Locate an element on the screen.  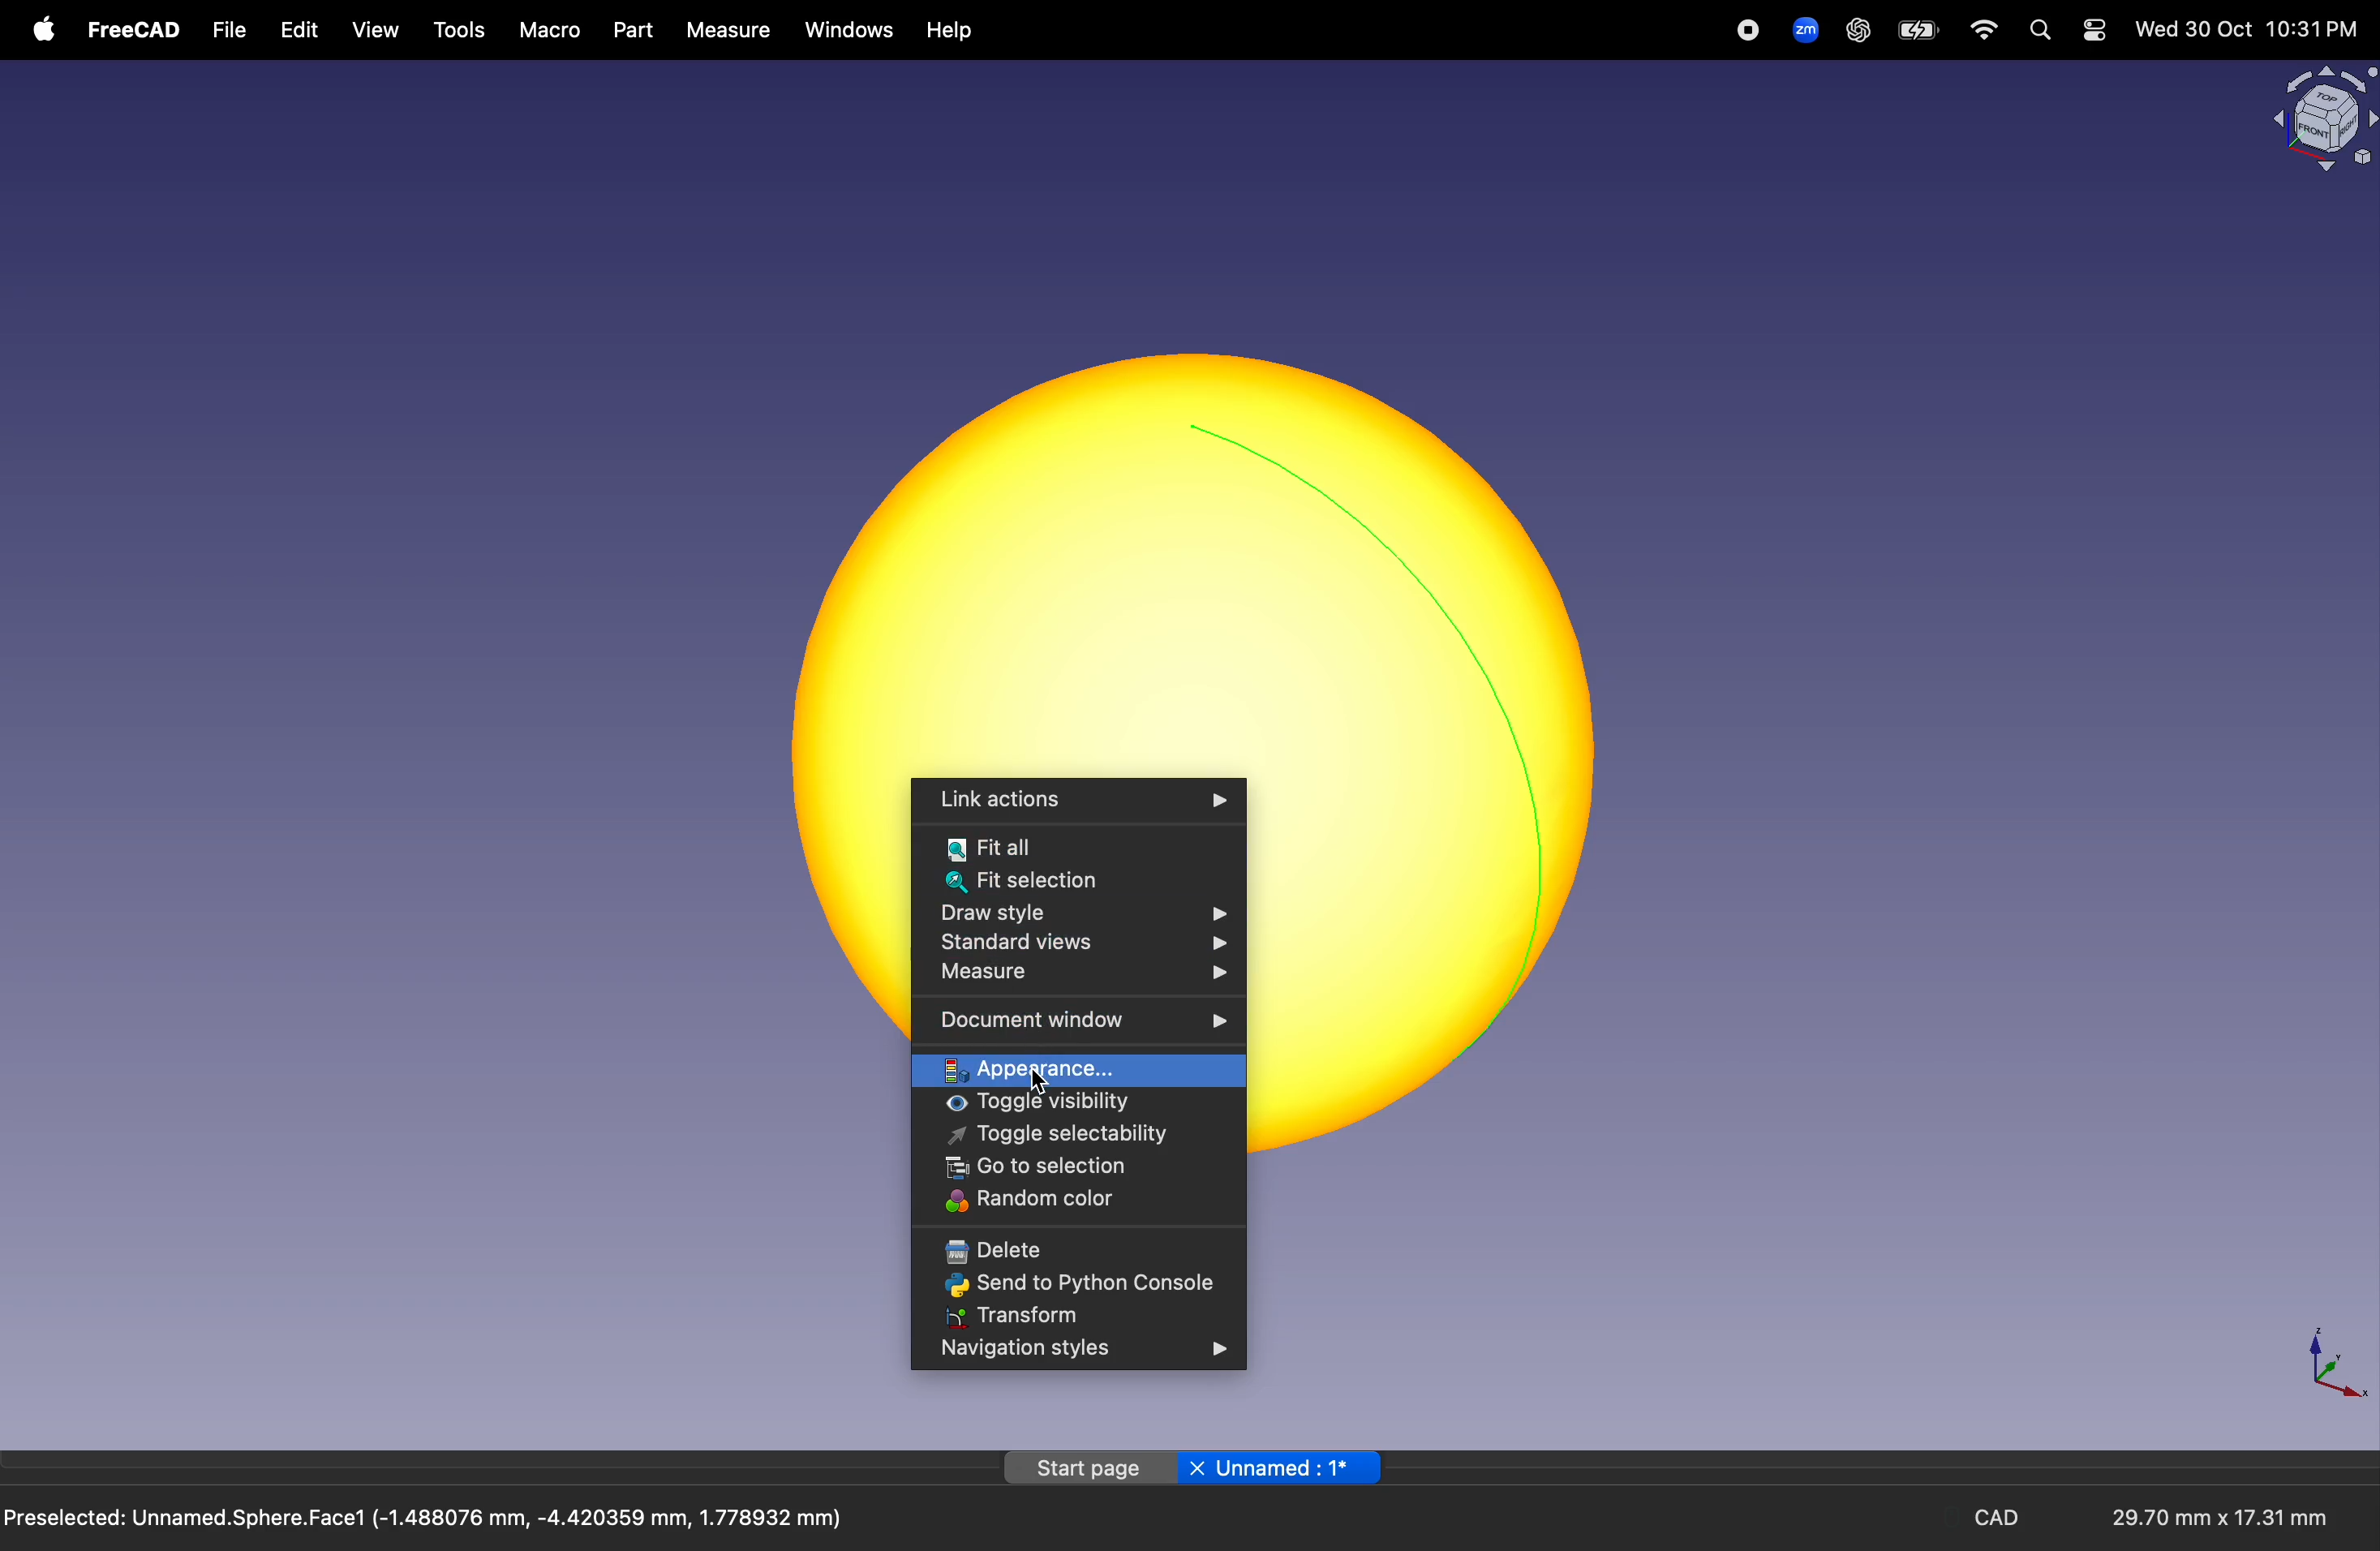
apple menu is located at coordinates (38, 29).